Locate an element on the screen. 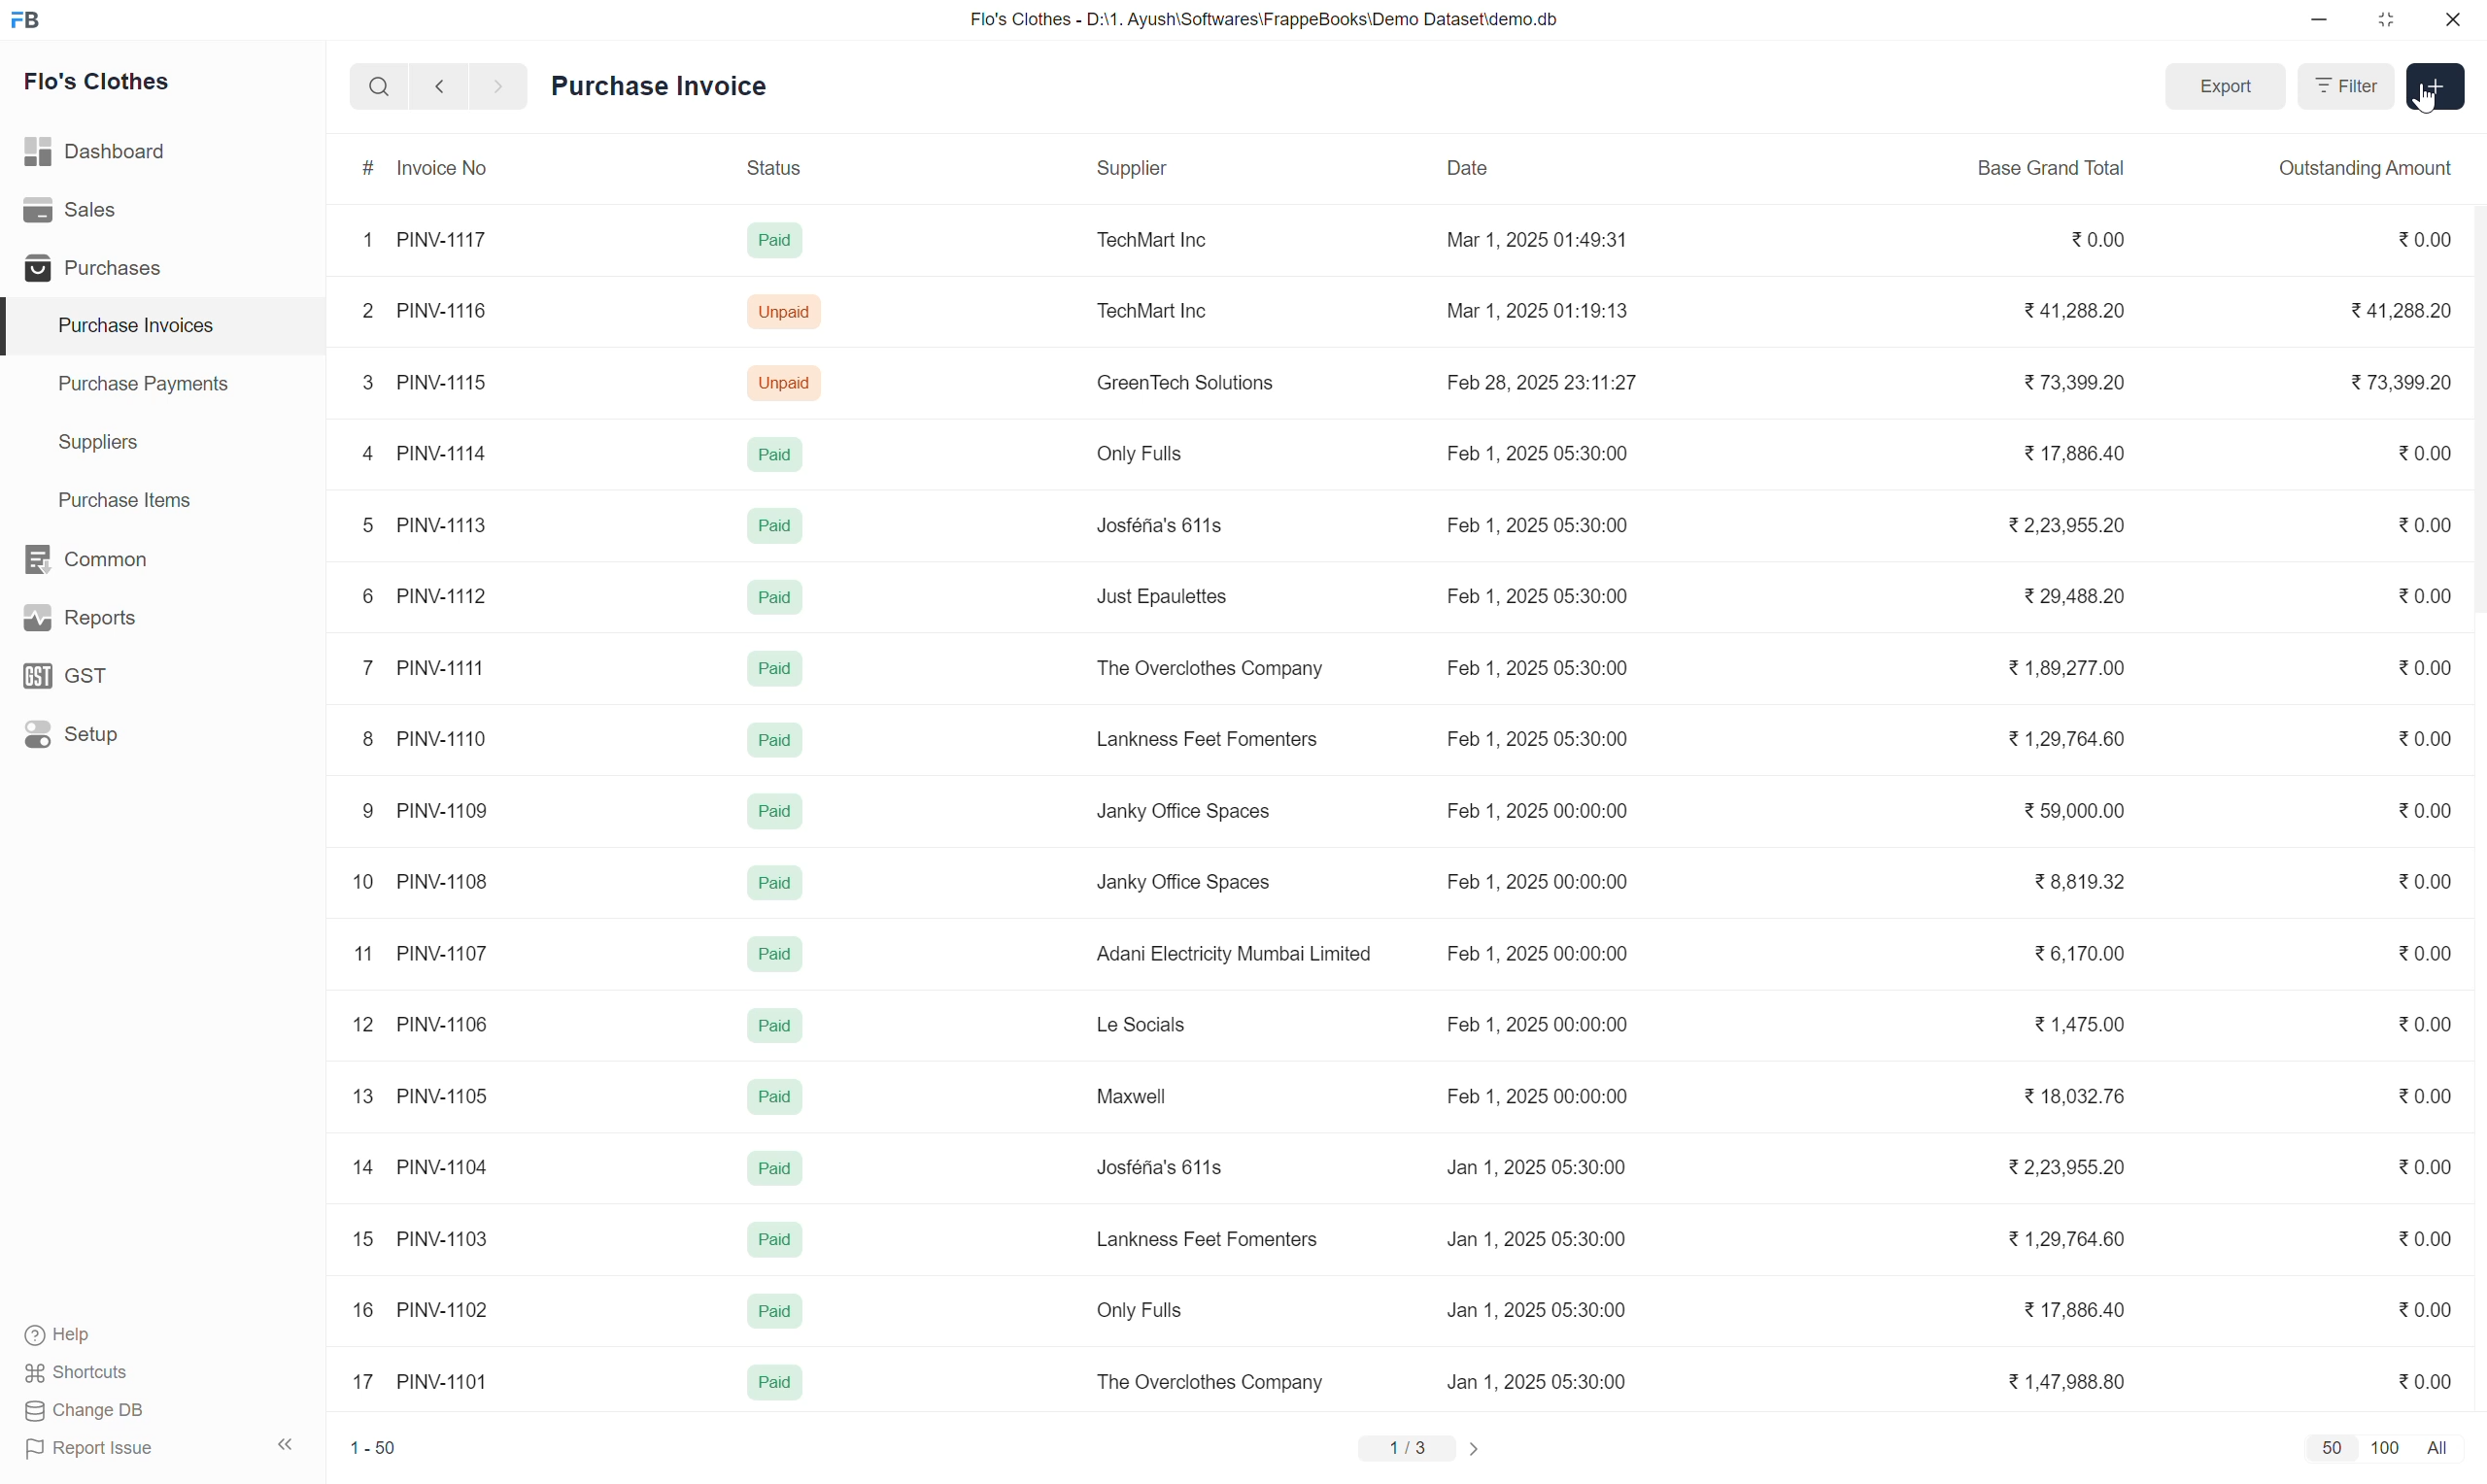 This screenshot has height=1484, width=2487. 0.00 is located at coordinates (2424, 810).